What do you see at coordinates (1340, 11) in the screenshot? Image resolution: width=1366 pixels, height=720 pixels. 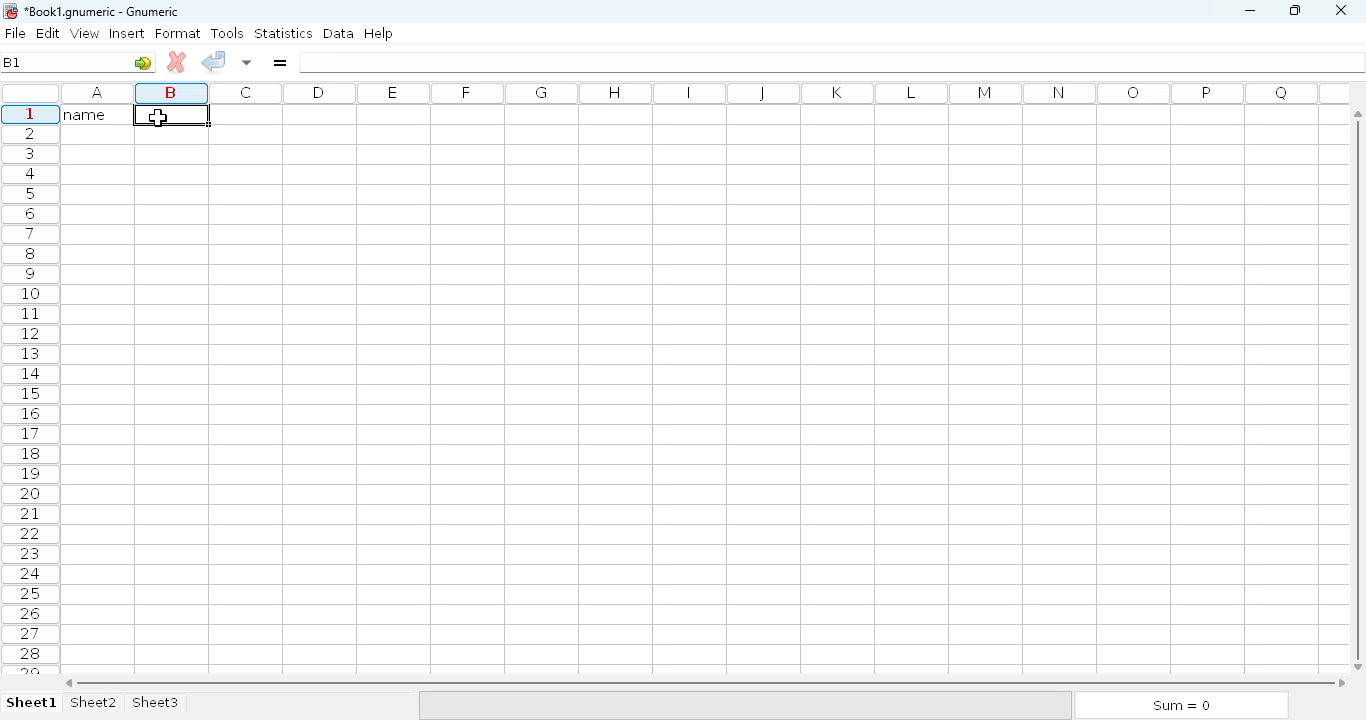 I see `close` at bounding box center [1340, 11].